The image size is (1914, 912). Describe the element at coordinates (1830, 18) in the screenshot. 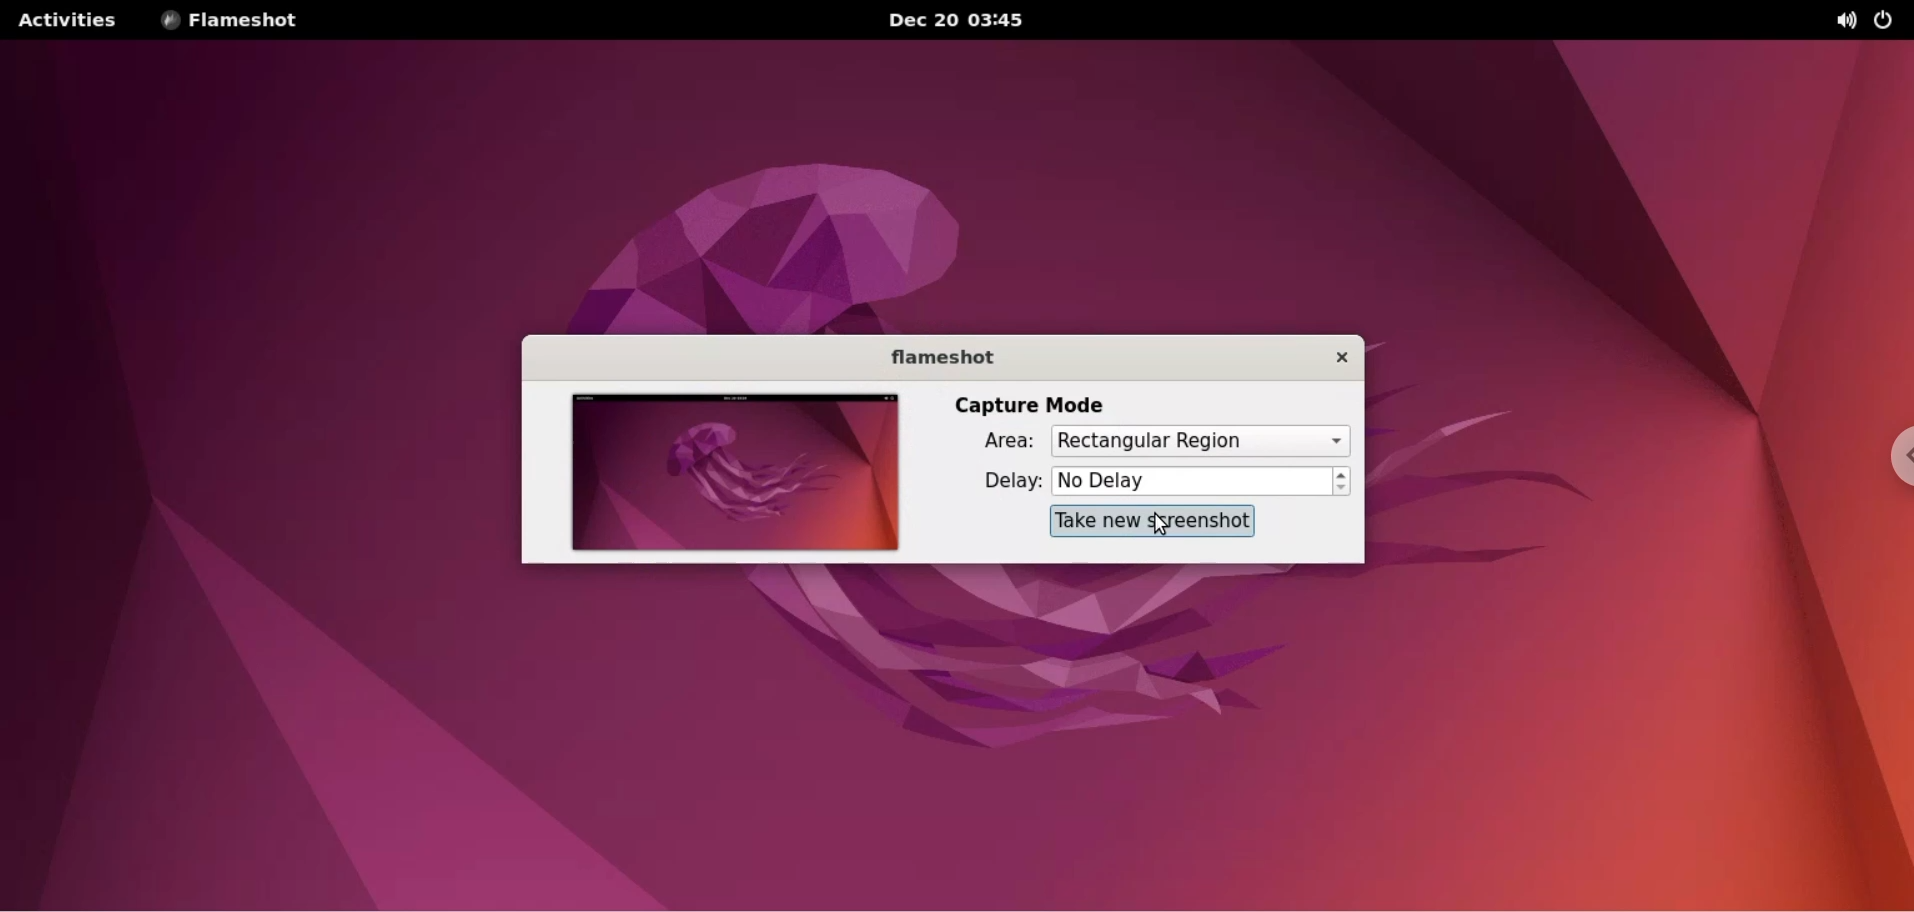

I see `sound settings` at that location.